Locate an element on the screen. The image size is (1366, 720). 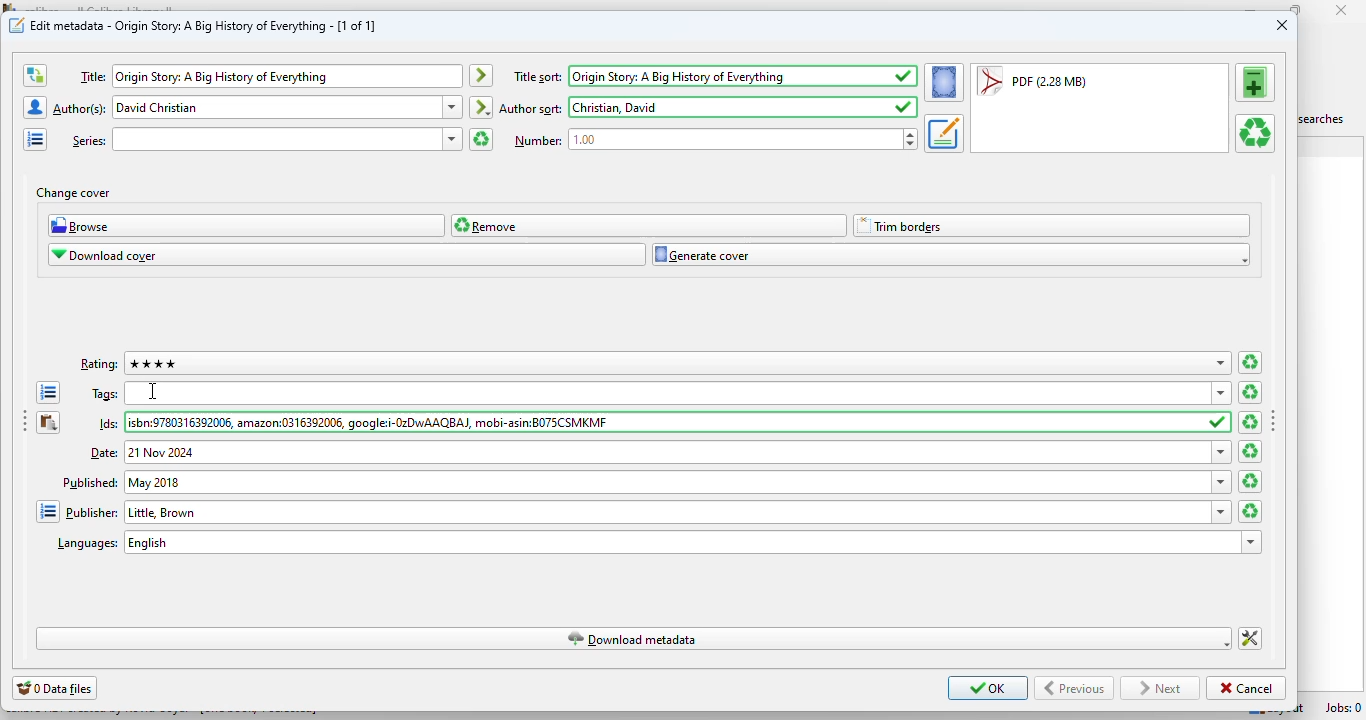
text is located at coordinates (105, 454).